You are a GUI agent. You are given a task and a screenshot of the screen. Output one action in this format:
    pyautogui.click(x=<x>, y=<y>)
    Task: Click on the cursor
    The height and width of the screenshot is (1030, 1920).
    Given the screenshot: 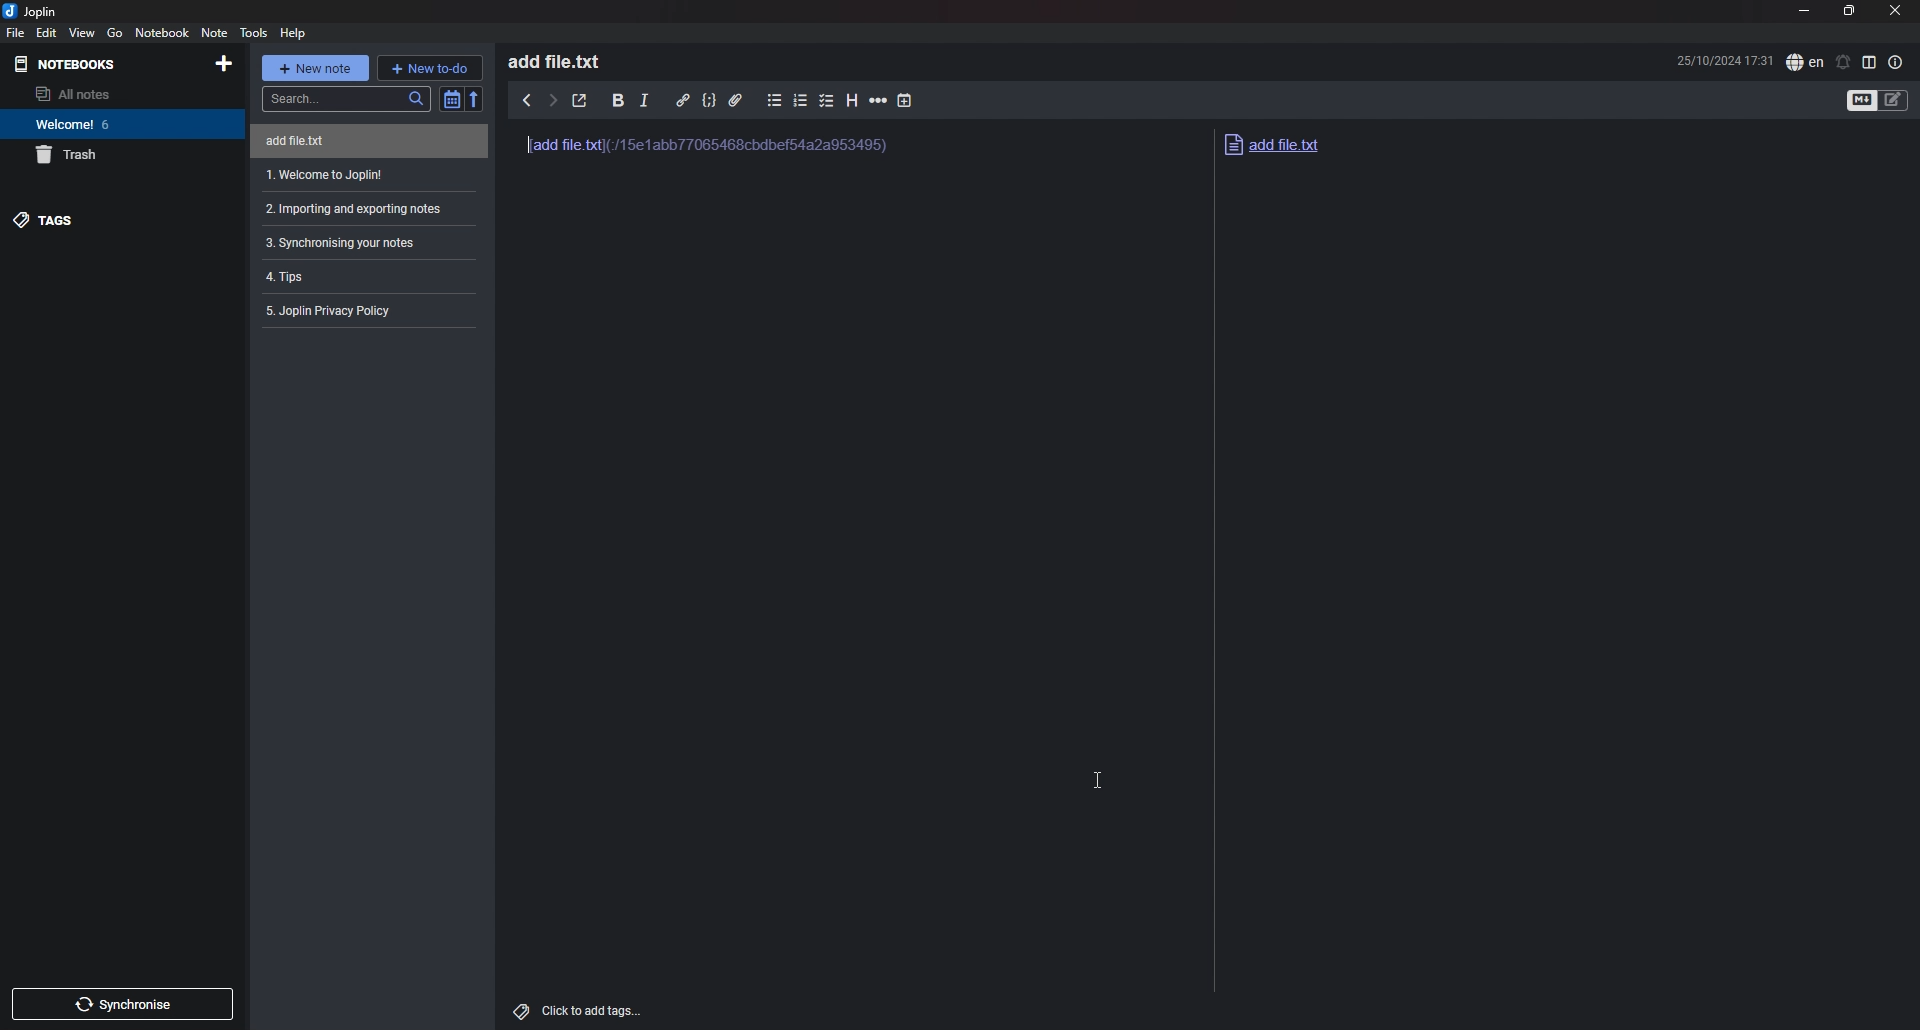 What is the action you would take?
    pyautogui.click(x=1101, y=779)
    